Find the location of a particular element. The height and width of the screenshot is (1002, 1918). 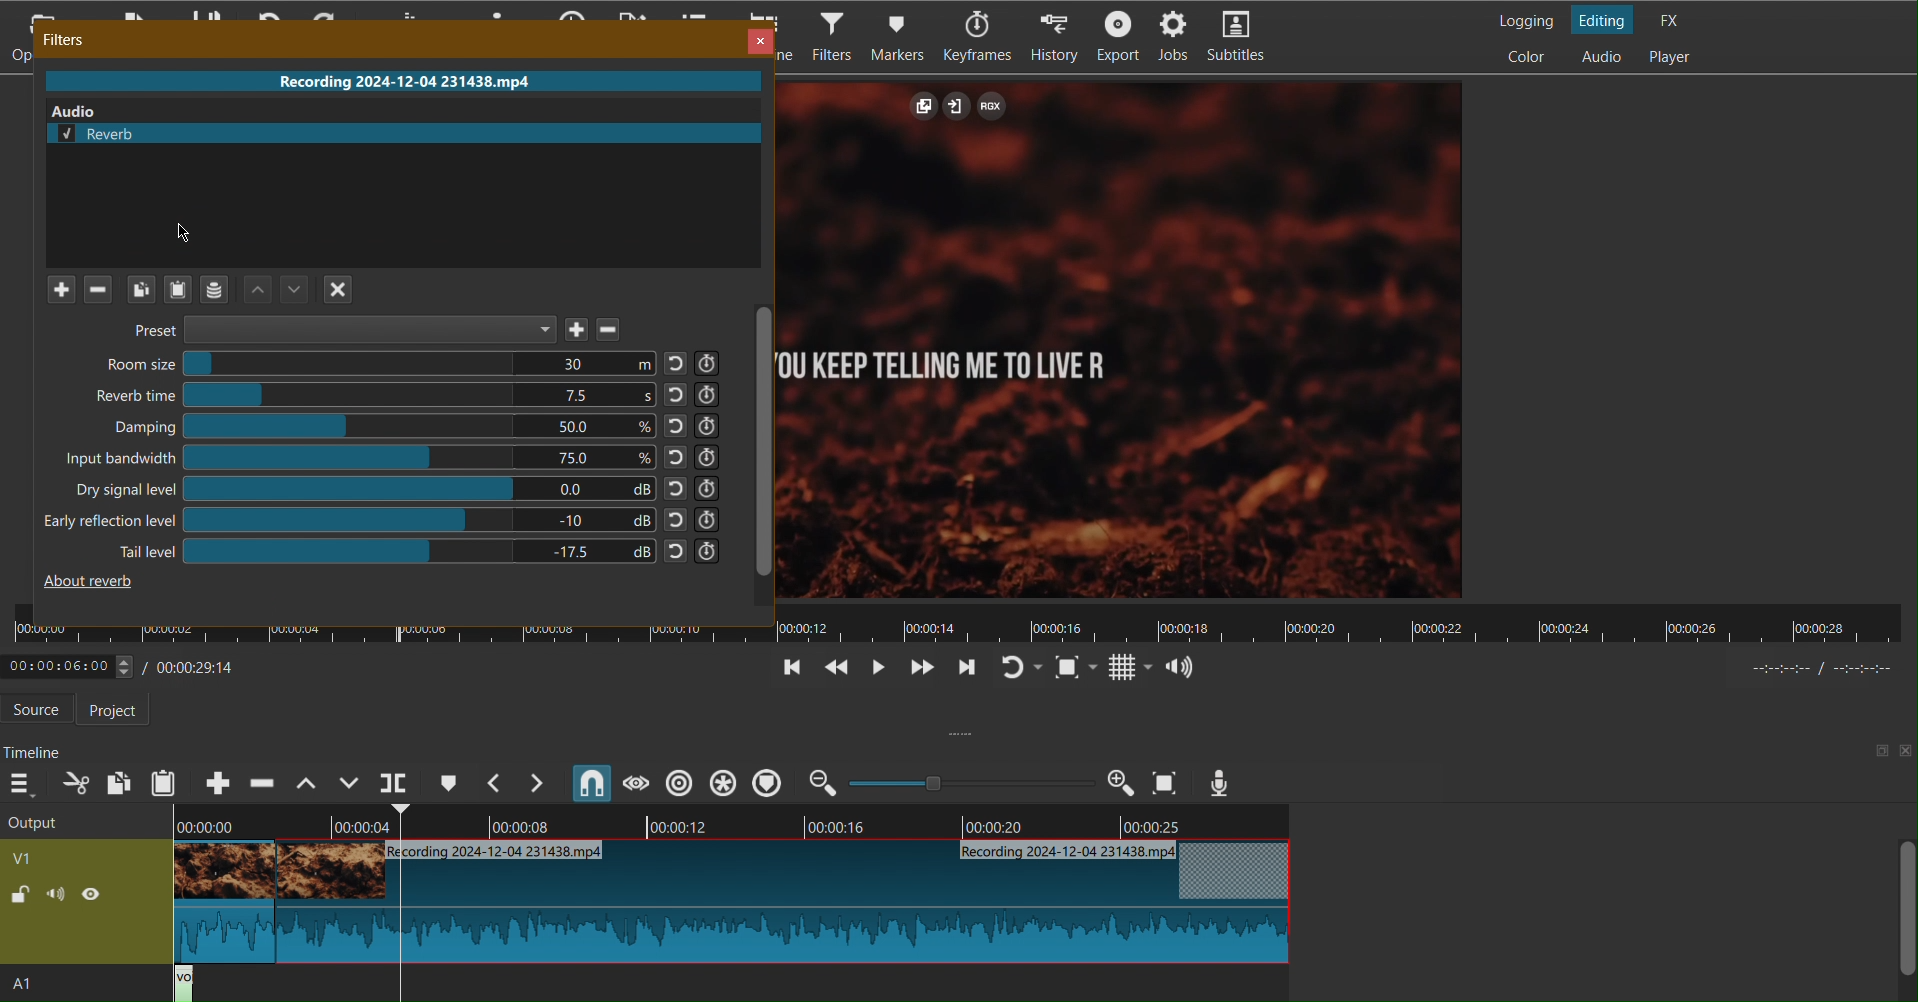

Zoom Fit is located at coordinates (1166, 782).